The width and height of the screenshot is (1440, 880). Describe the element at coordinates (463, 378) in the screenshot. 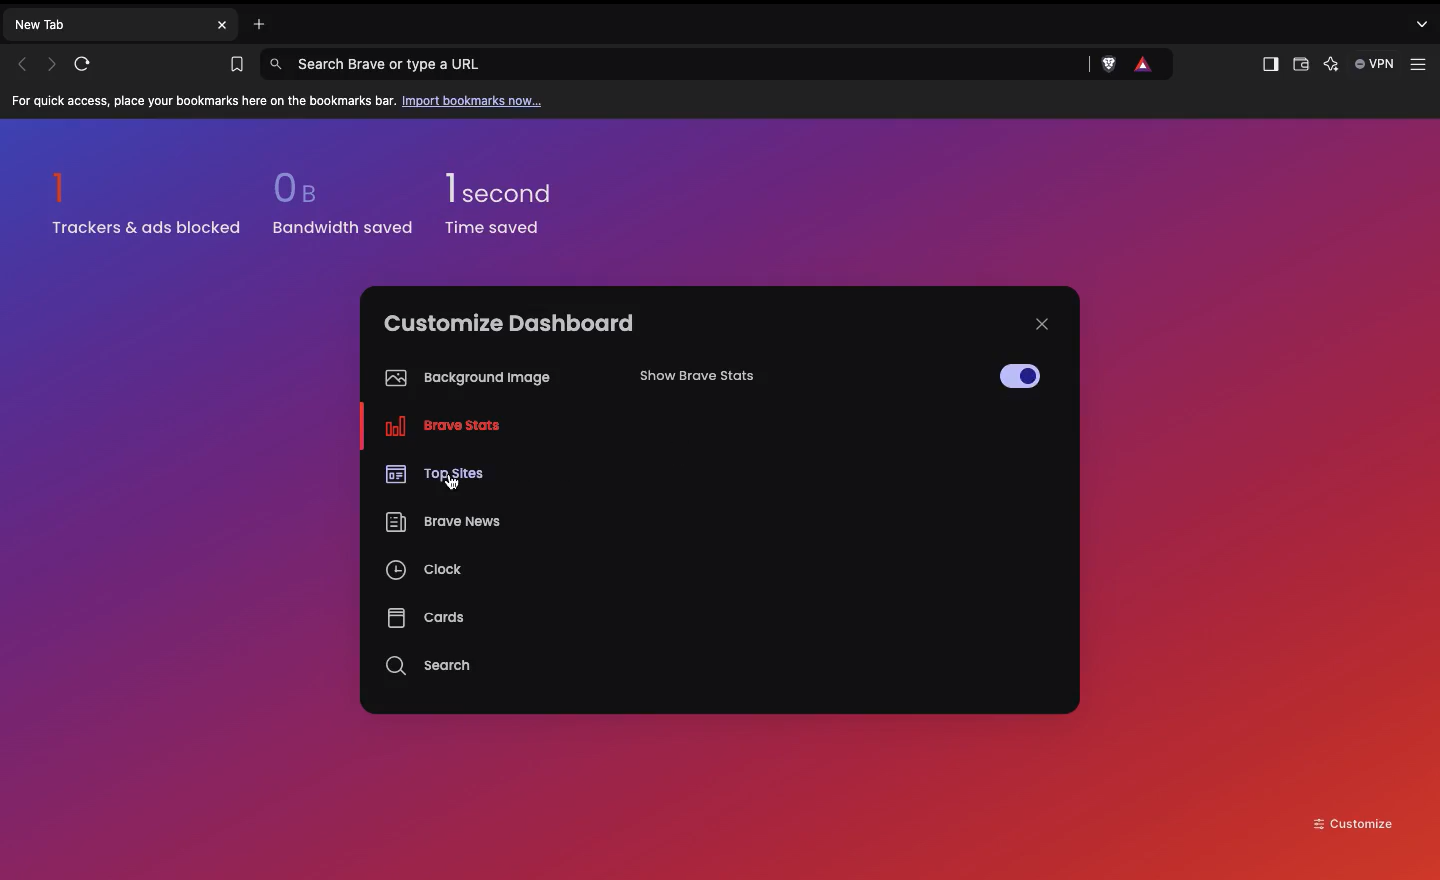

I see `Background image` at that location.